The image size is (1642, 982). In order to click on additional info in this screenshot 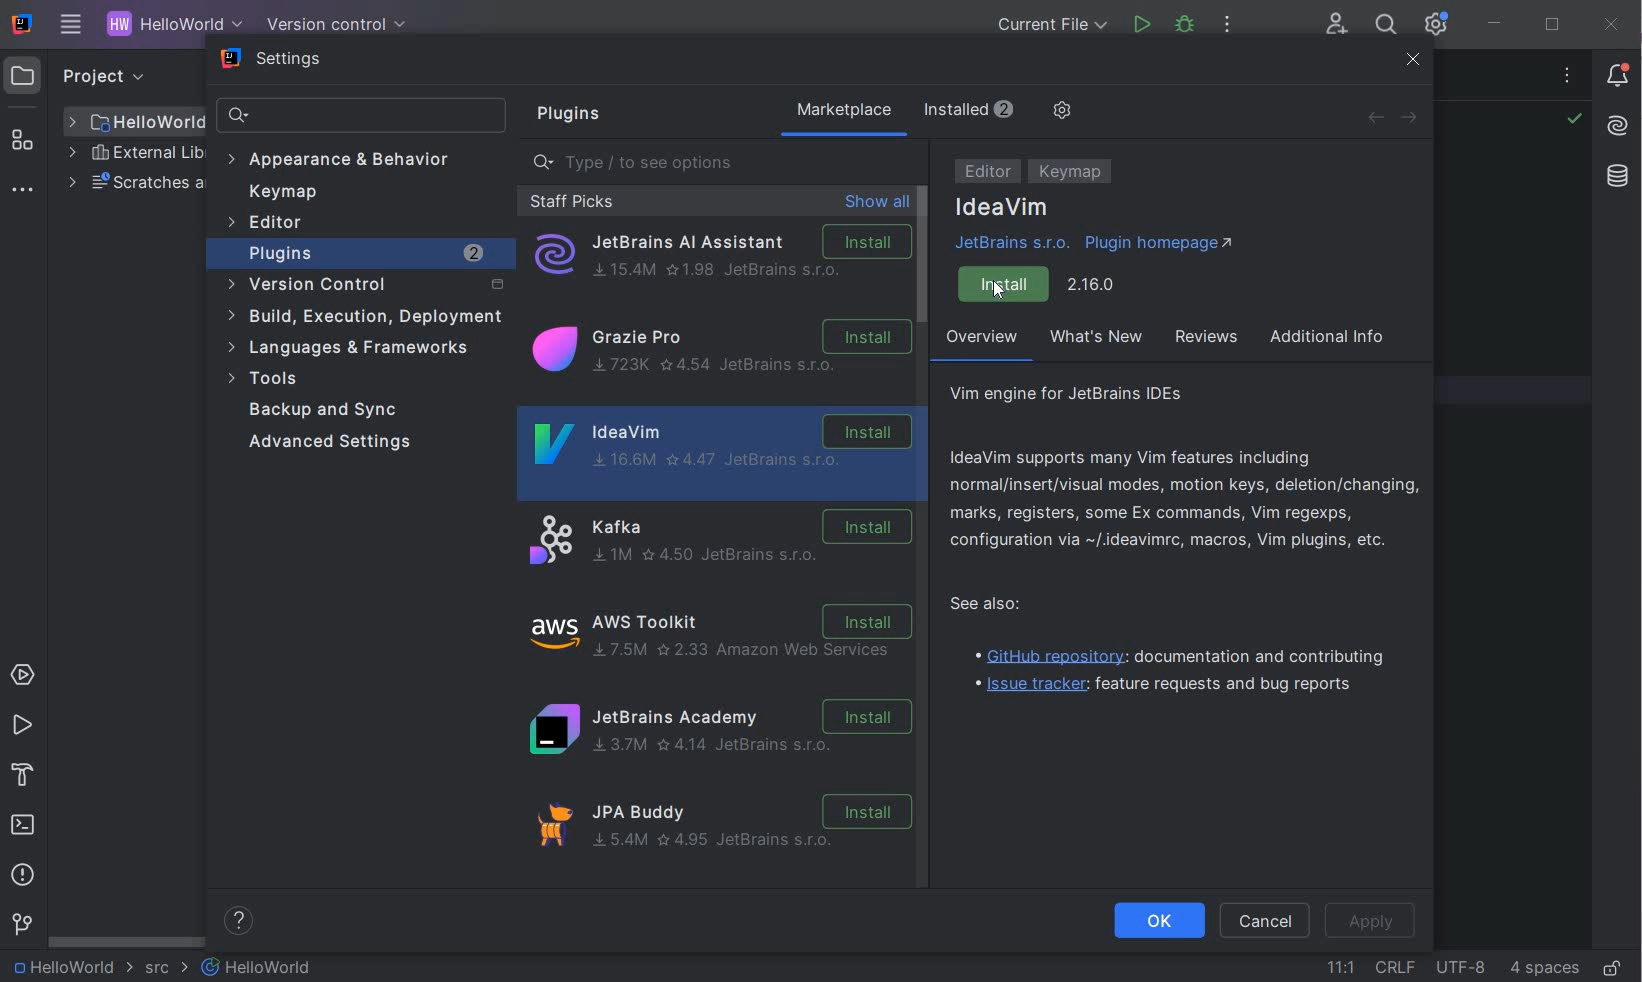, I will do `click(1337, 337)`.